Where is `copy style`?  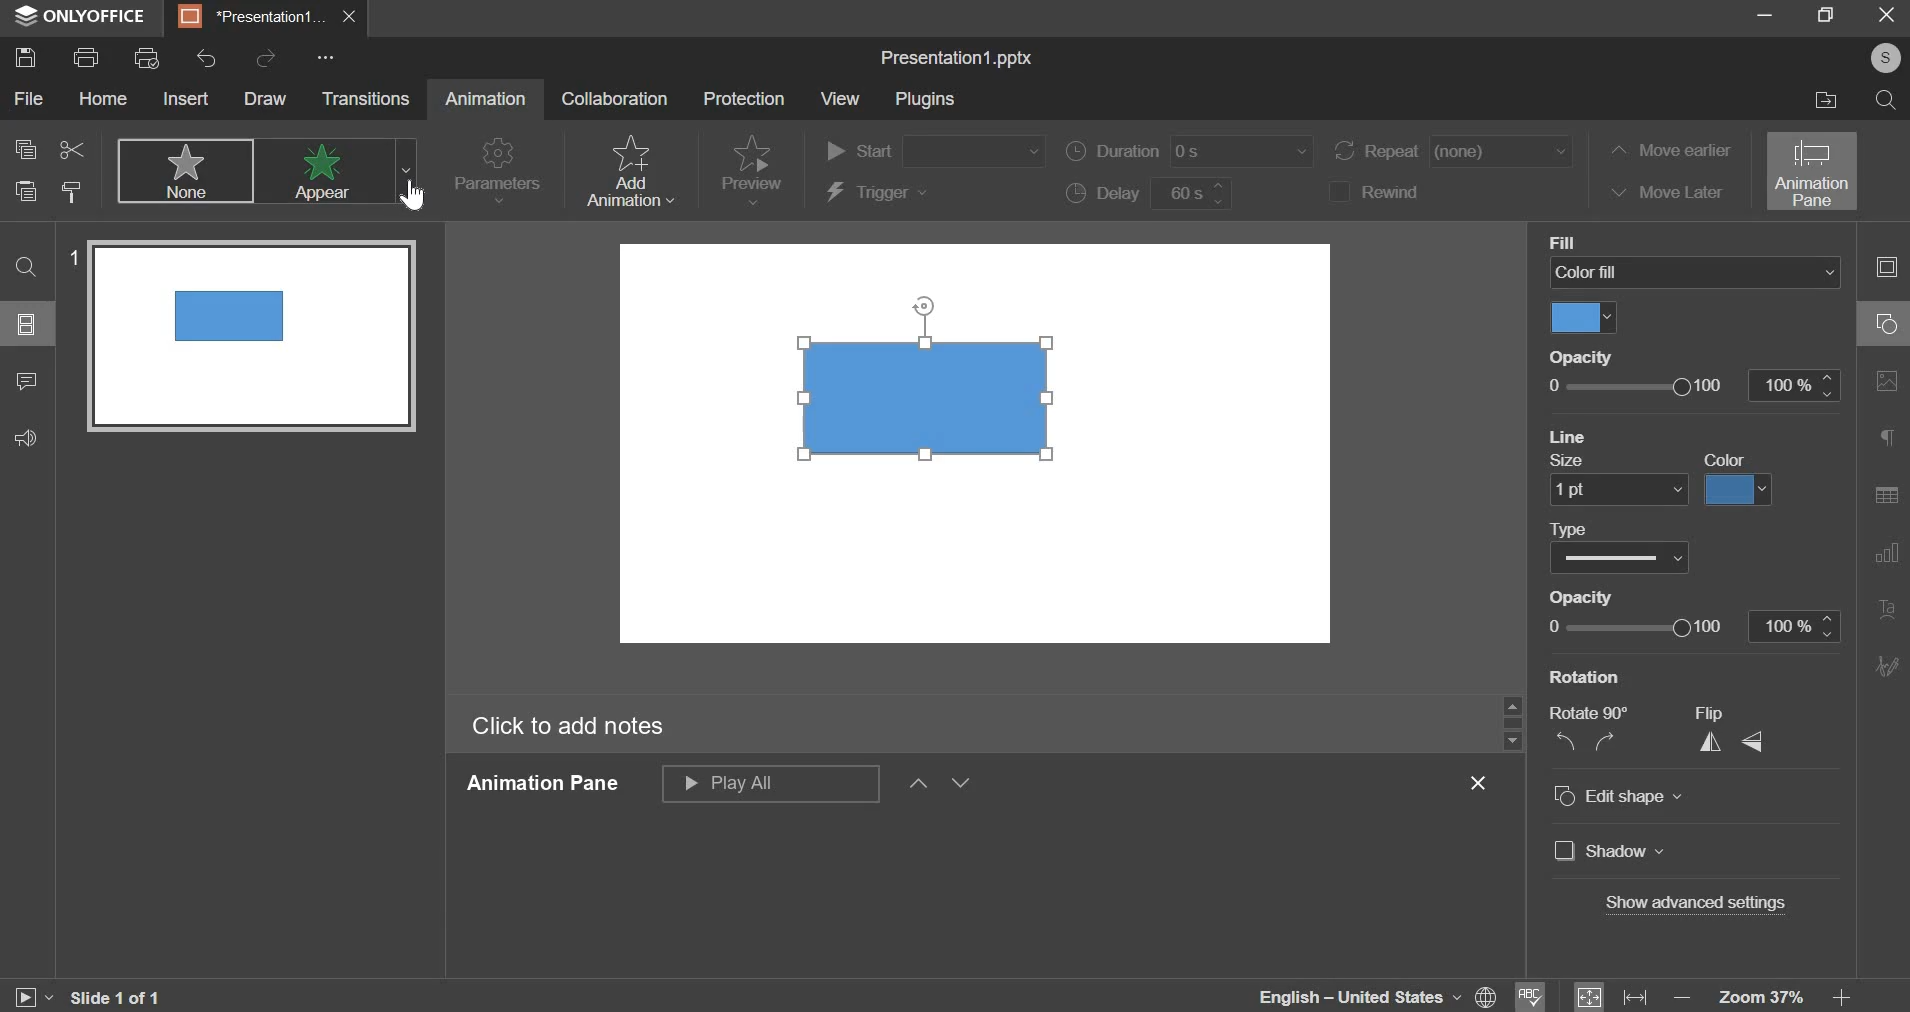
copy style is located at coordinates (74, 192).